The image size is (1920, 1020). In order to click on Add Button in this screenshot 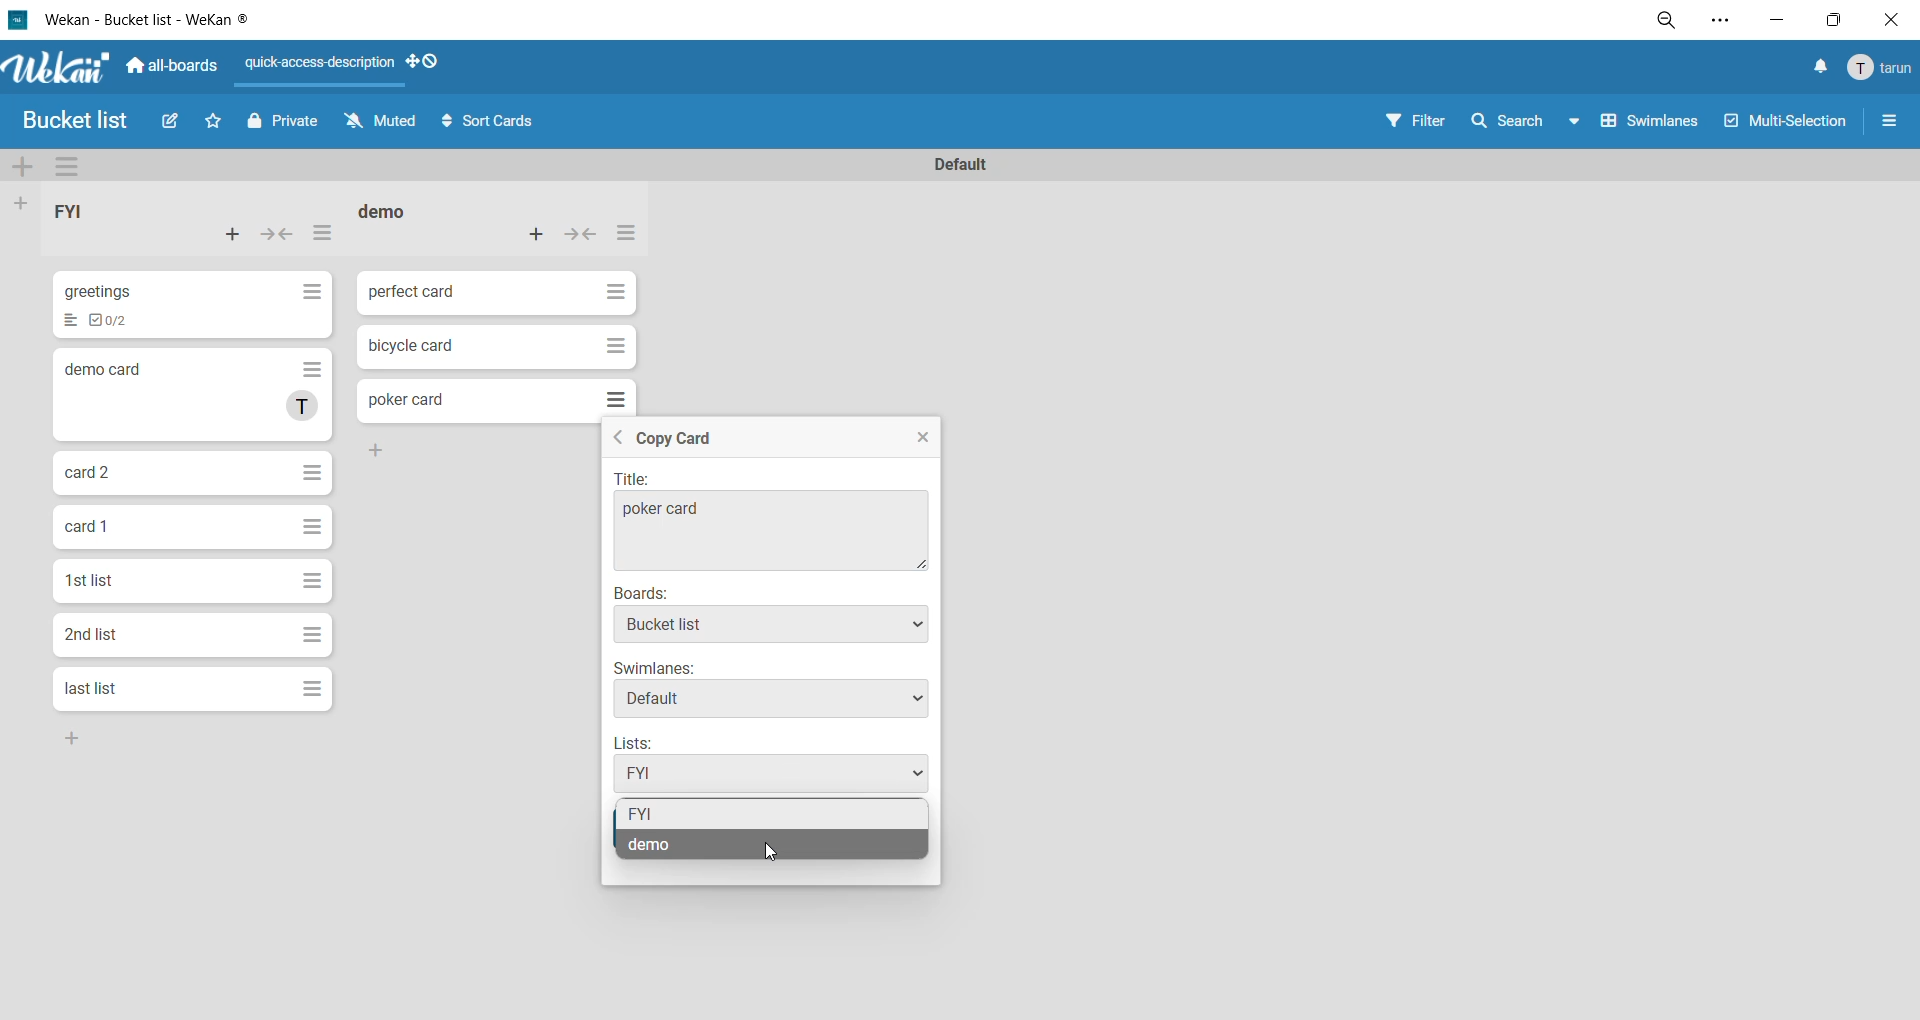, I will do `click(76, 740)`.